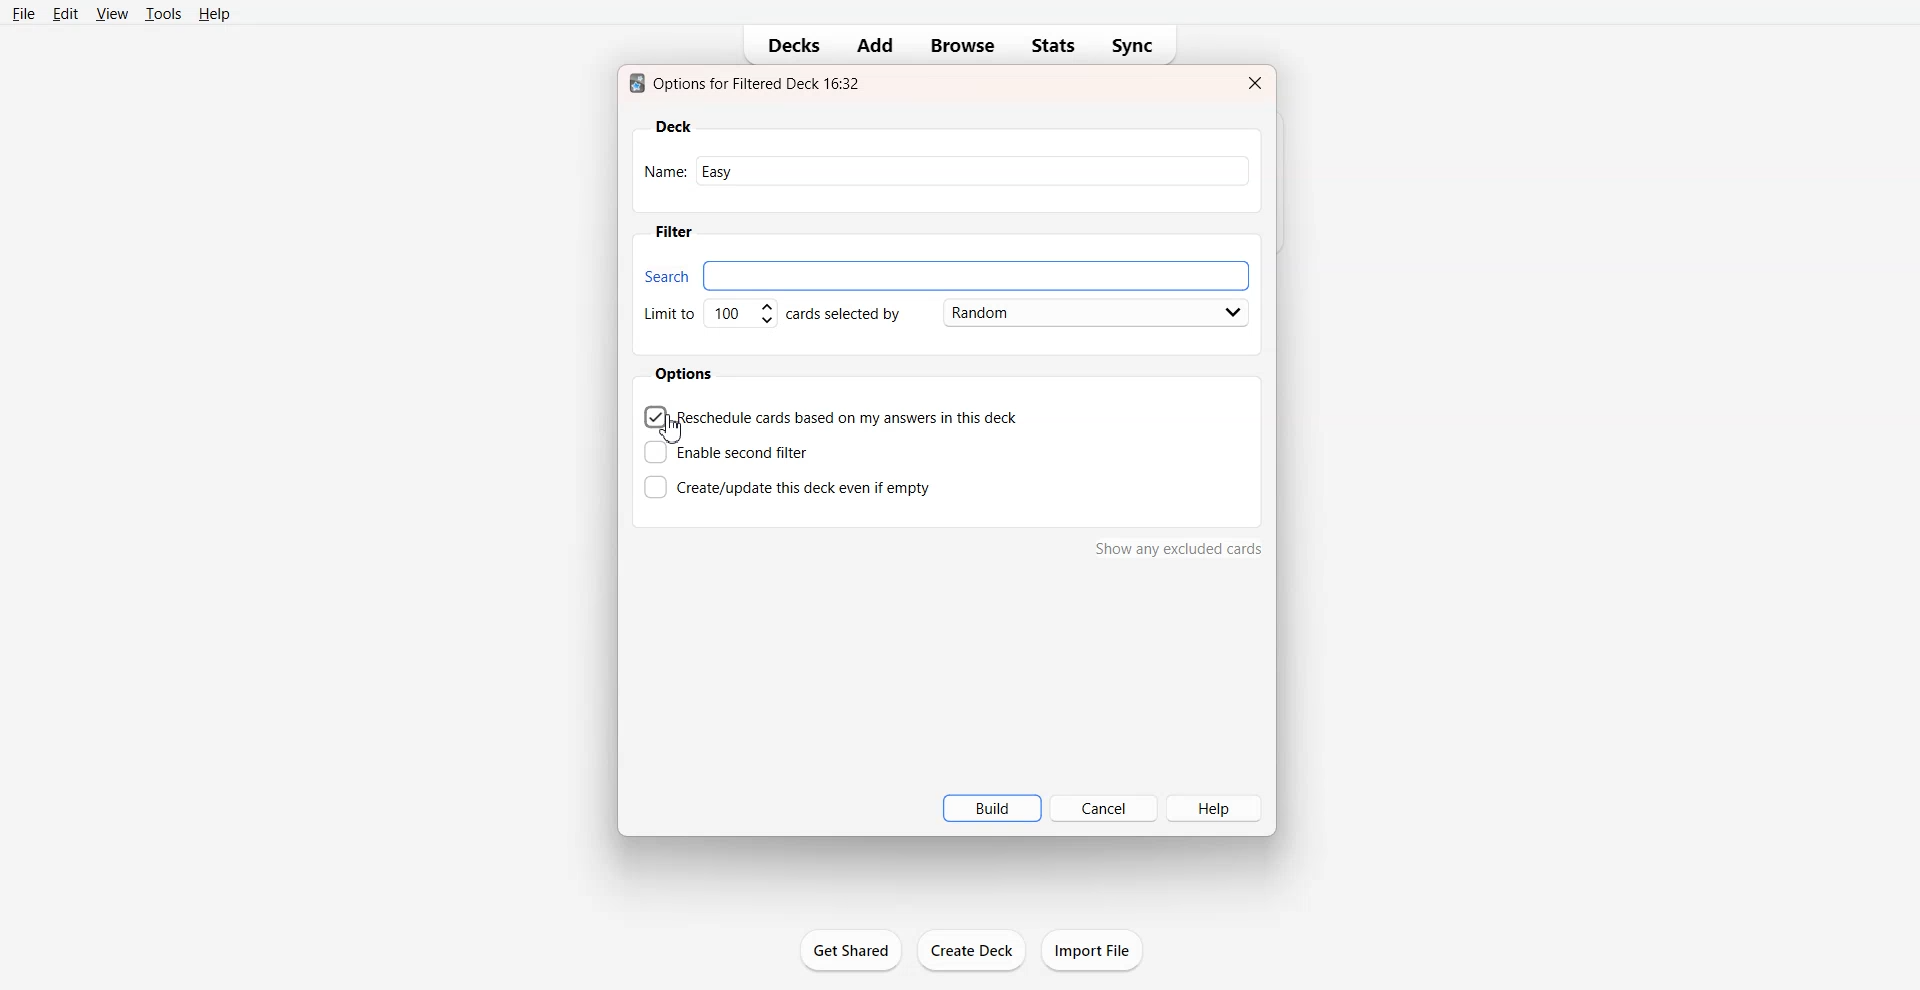  Describe the element at coordinates (67, 14) in the screenshot. I see `Edit` at that location.